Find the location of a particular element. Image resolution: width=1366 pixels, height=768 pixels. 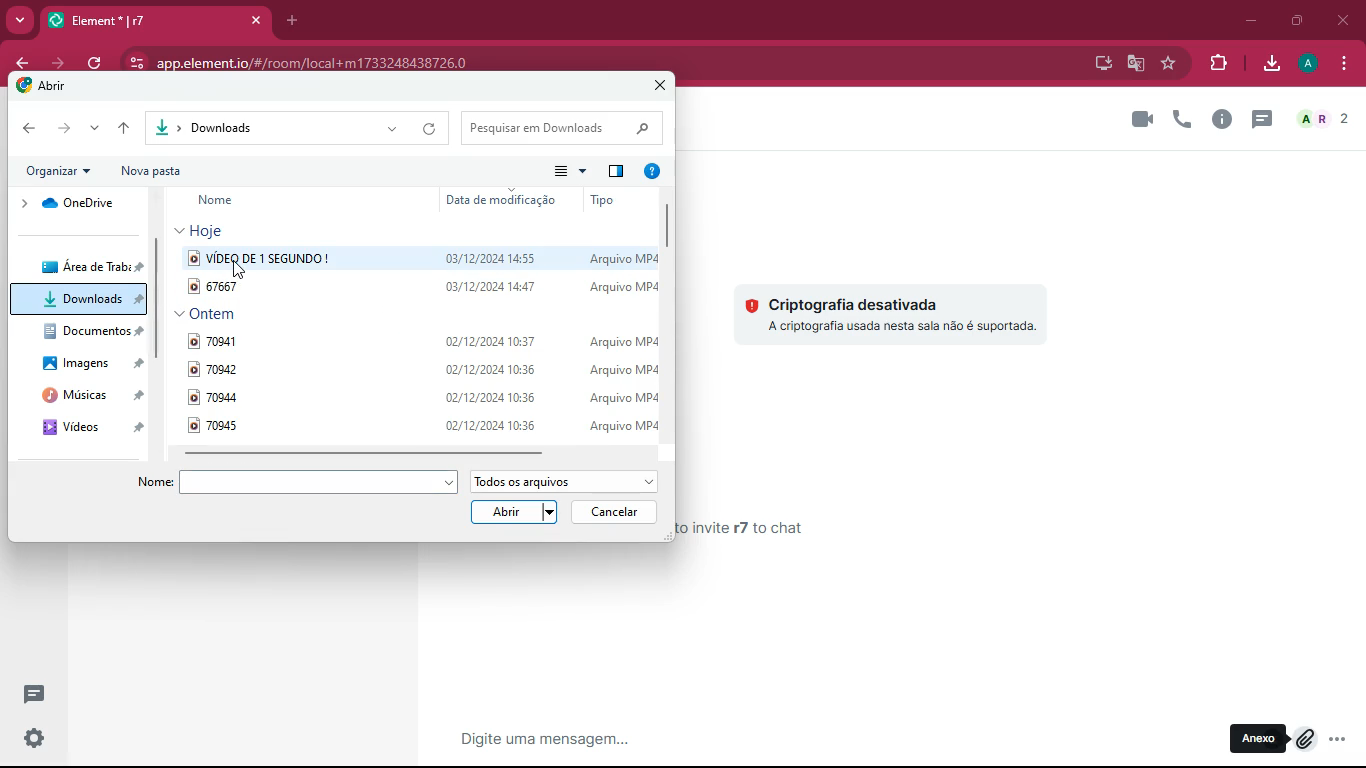

up is located at coordinates (126, 128).